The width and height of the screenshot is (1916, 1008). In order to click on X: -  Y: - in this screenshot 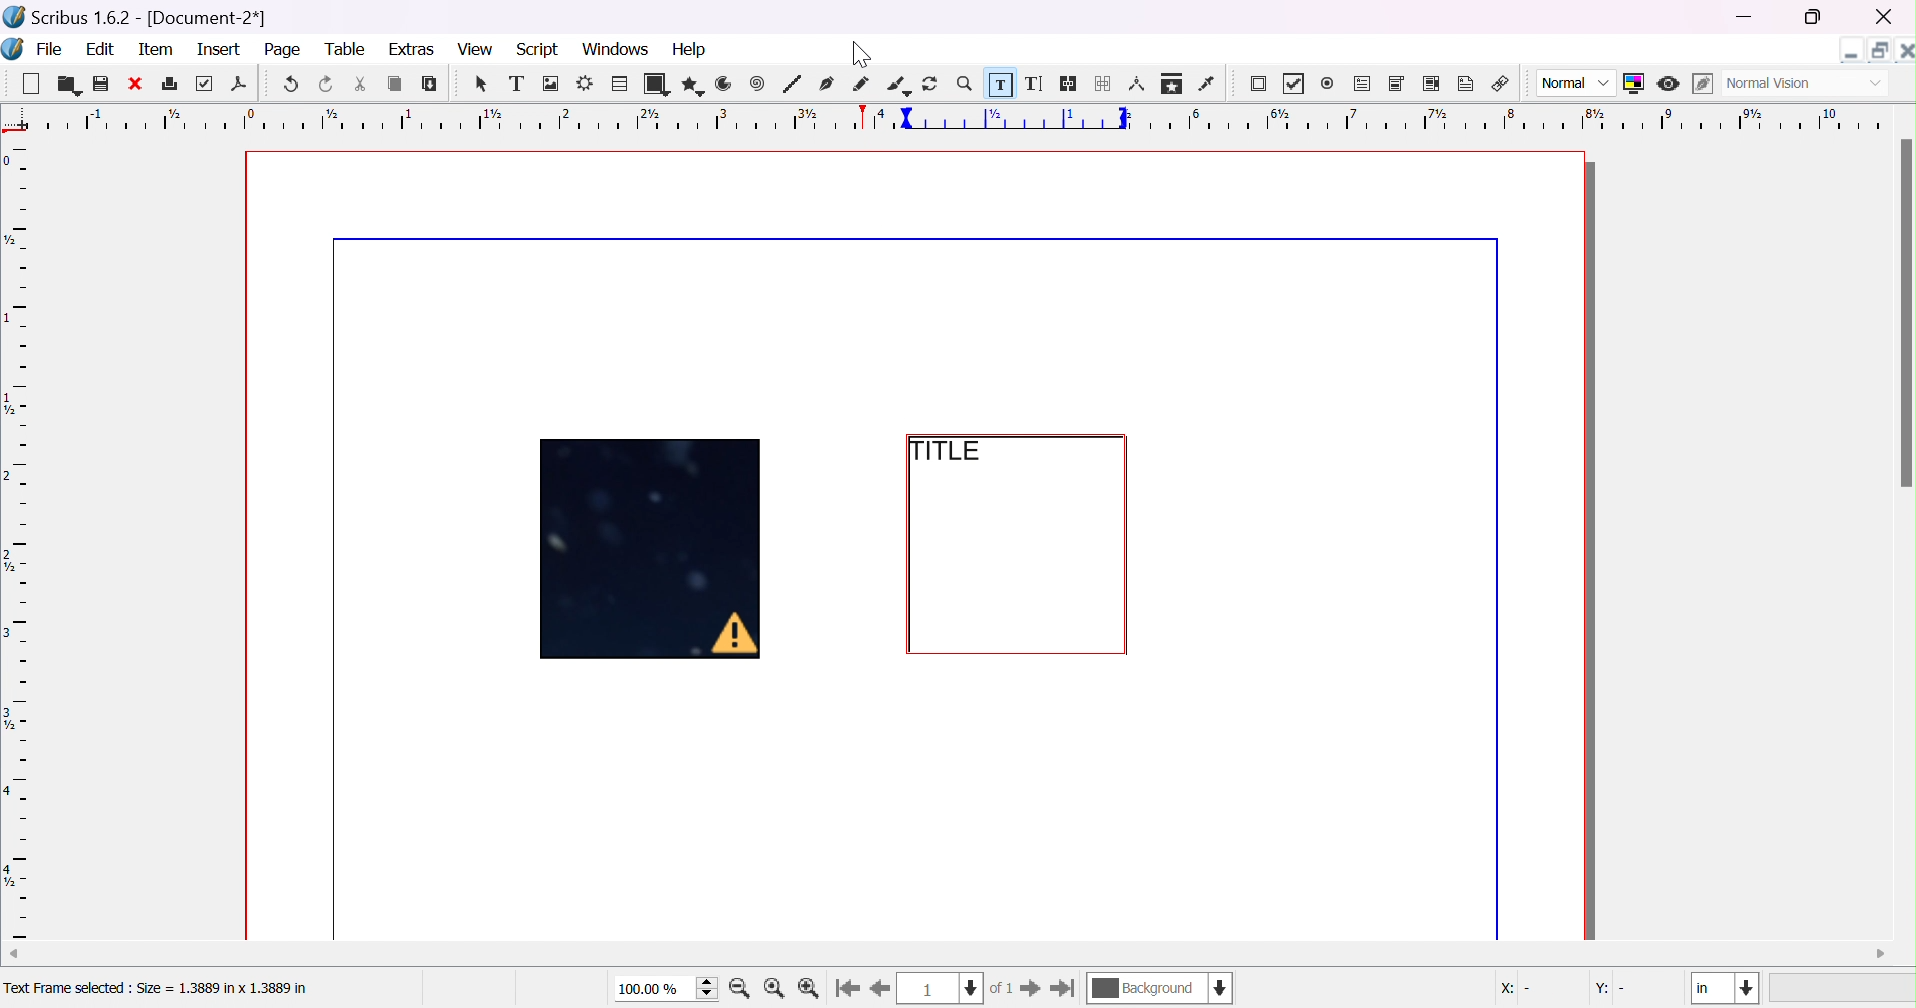, I will do `click(1582, 989)`.